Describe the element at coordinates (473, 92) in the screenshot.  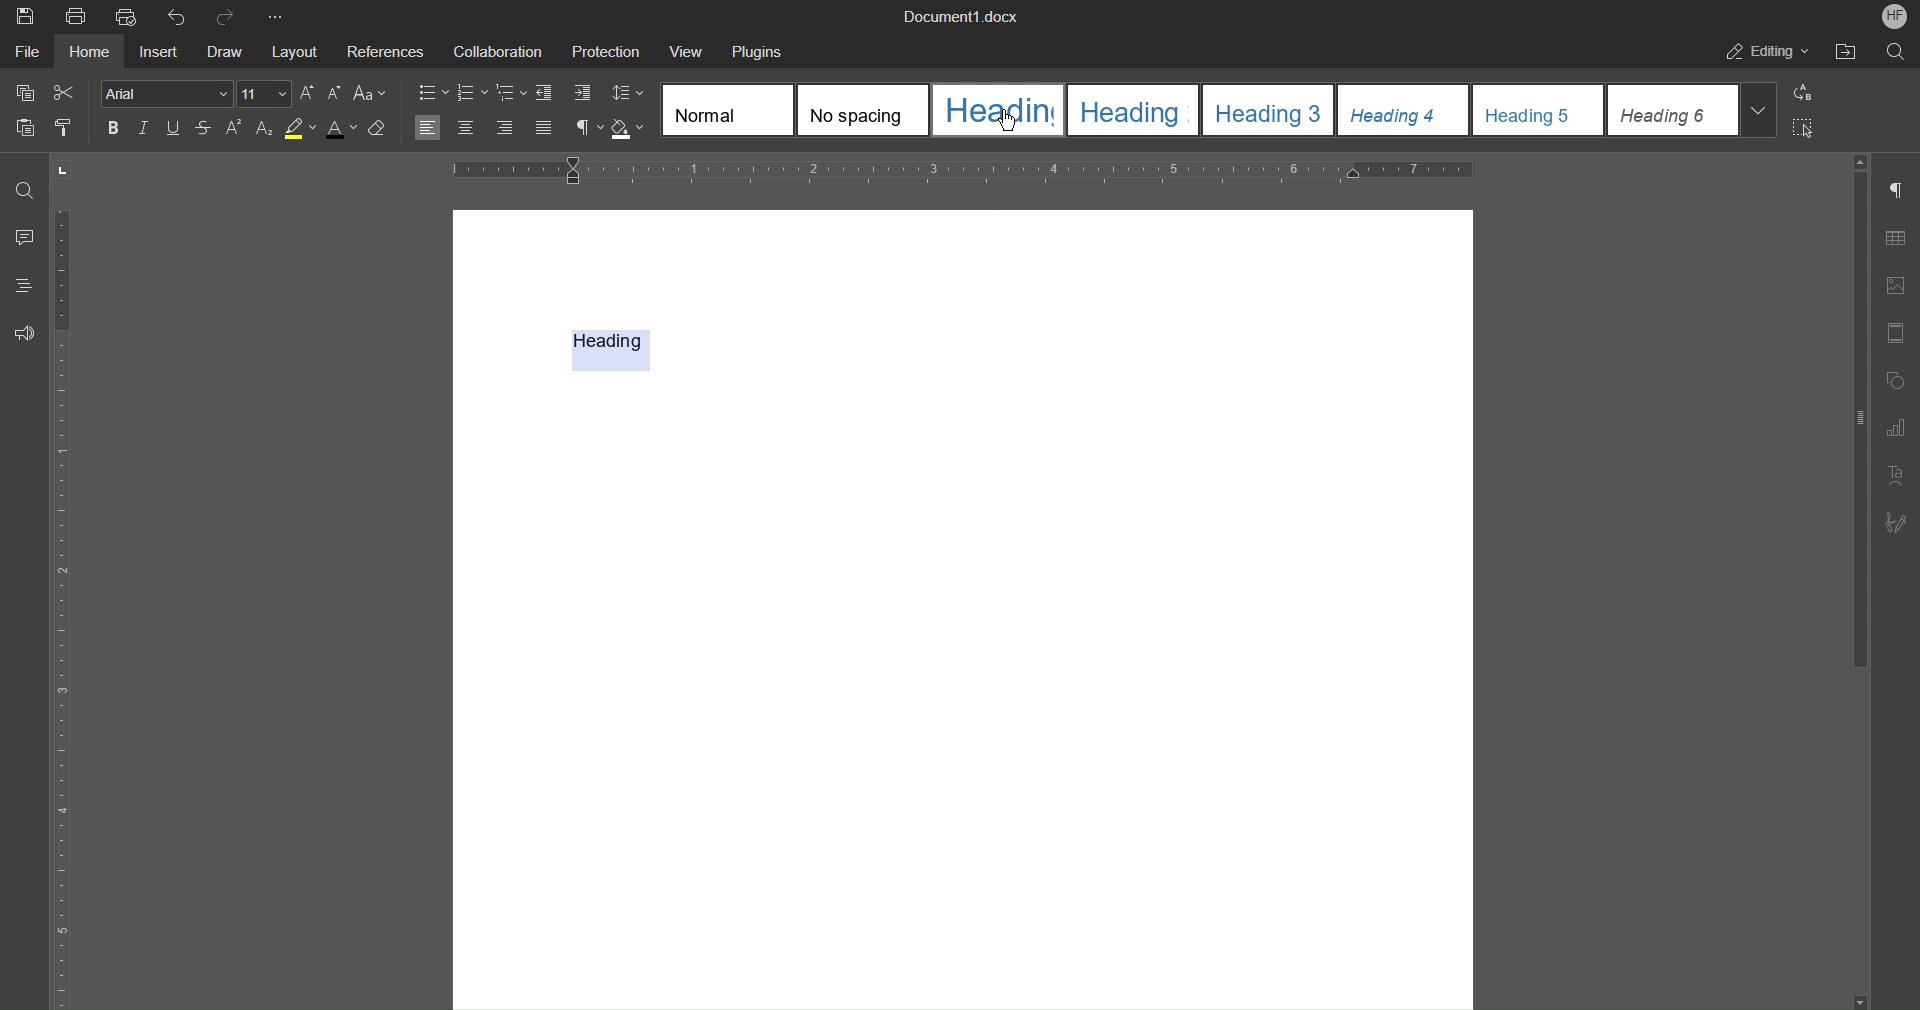
I see `Numbered List` at that location.